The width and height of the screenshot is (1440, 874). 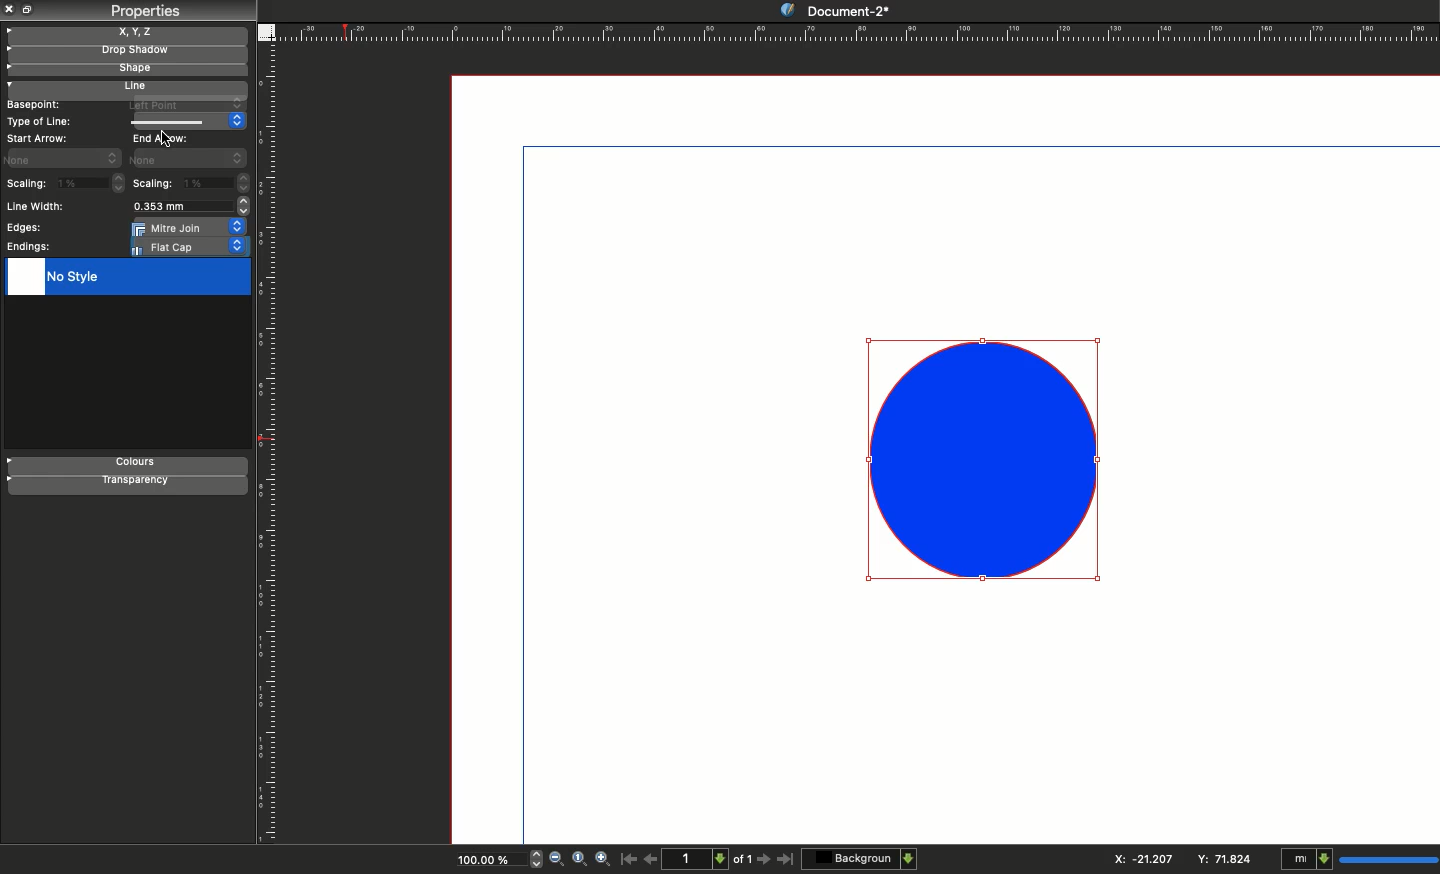 I want to click on 1%, so click(x=92, y=182).